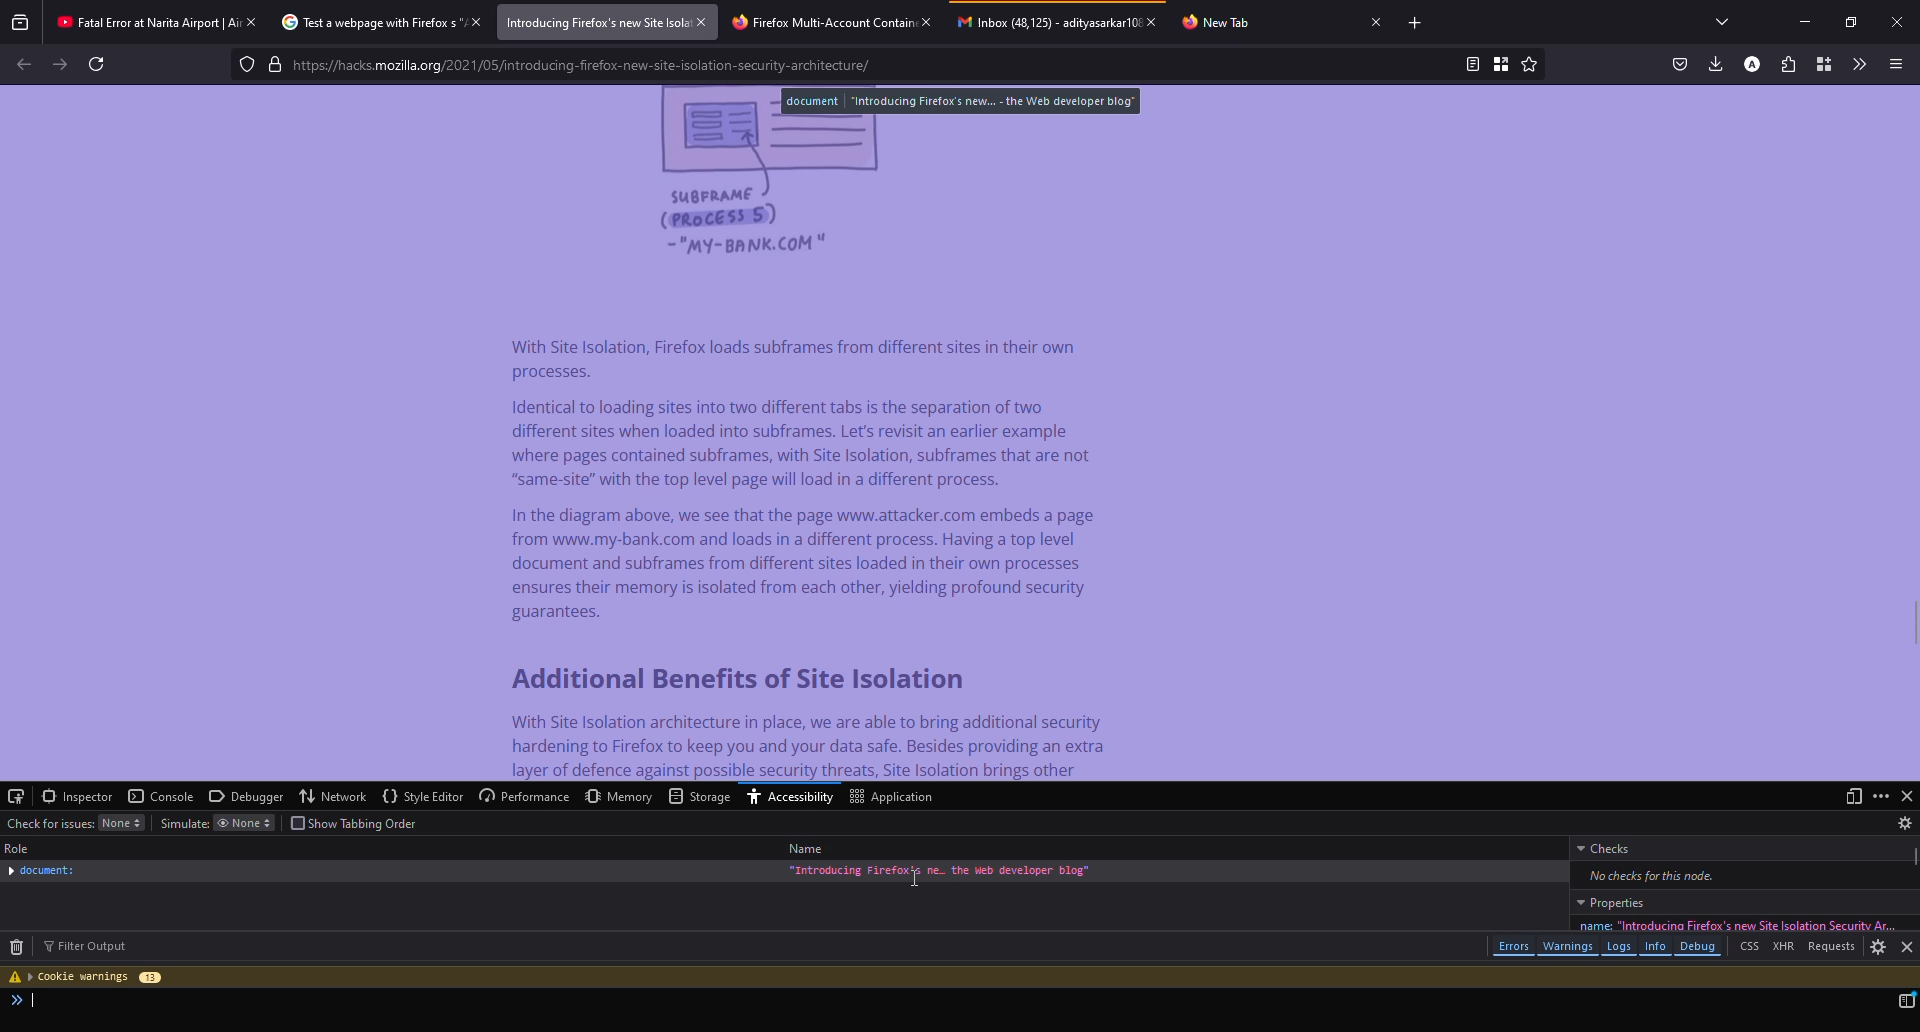  Describe the element at coordinates (1750, 63) in the screenshot. I see `profile` at that location.